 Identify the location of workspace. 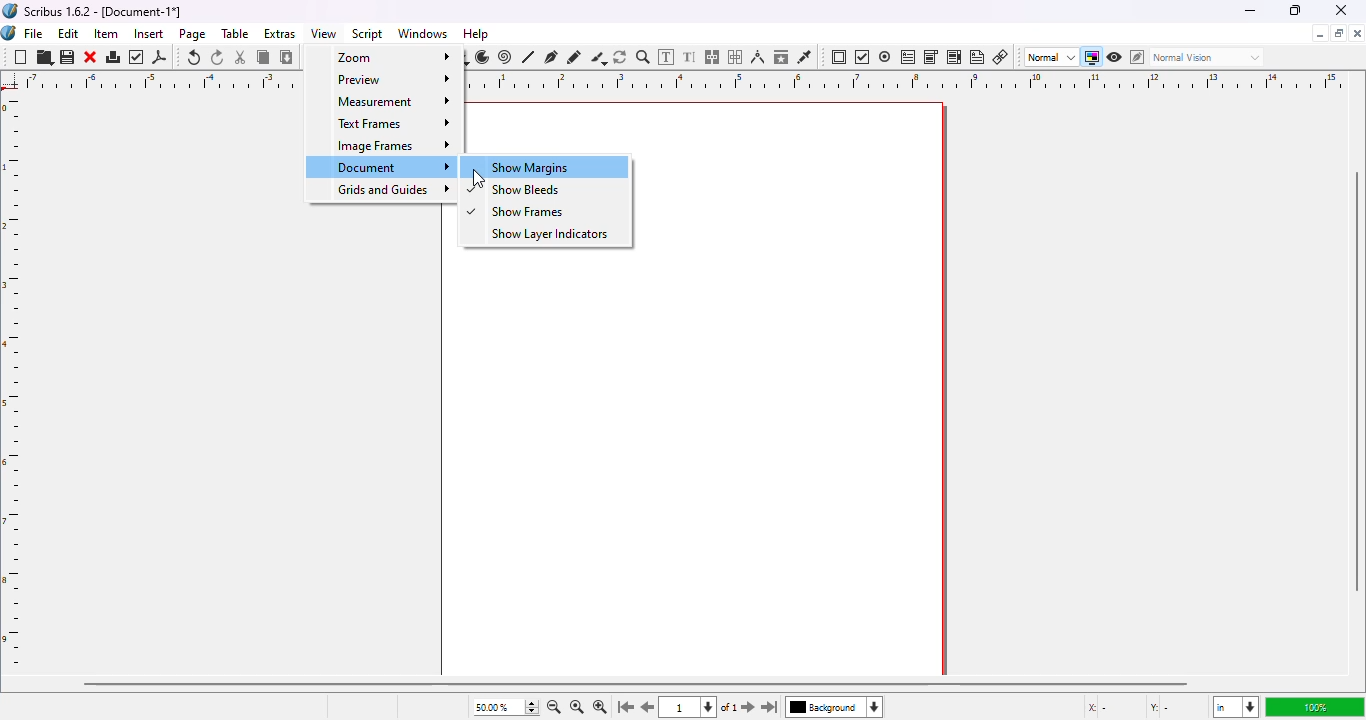
(806, 376).